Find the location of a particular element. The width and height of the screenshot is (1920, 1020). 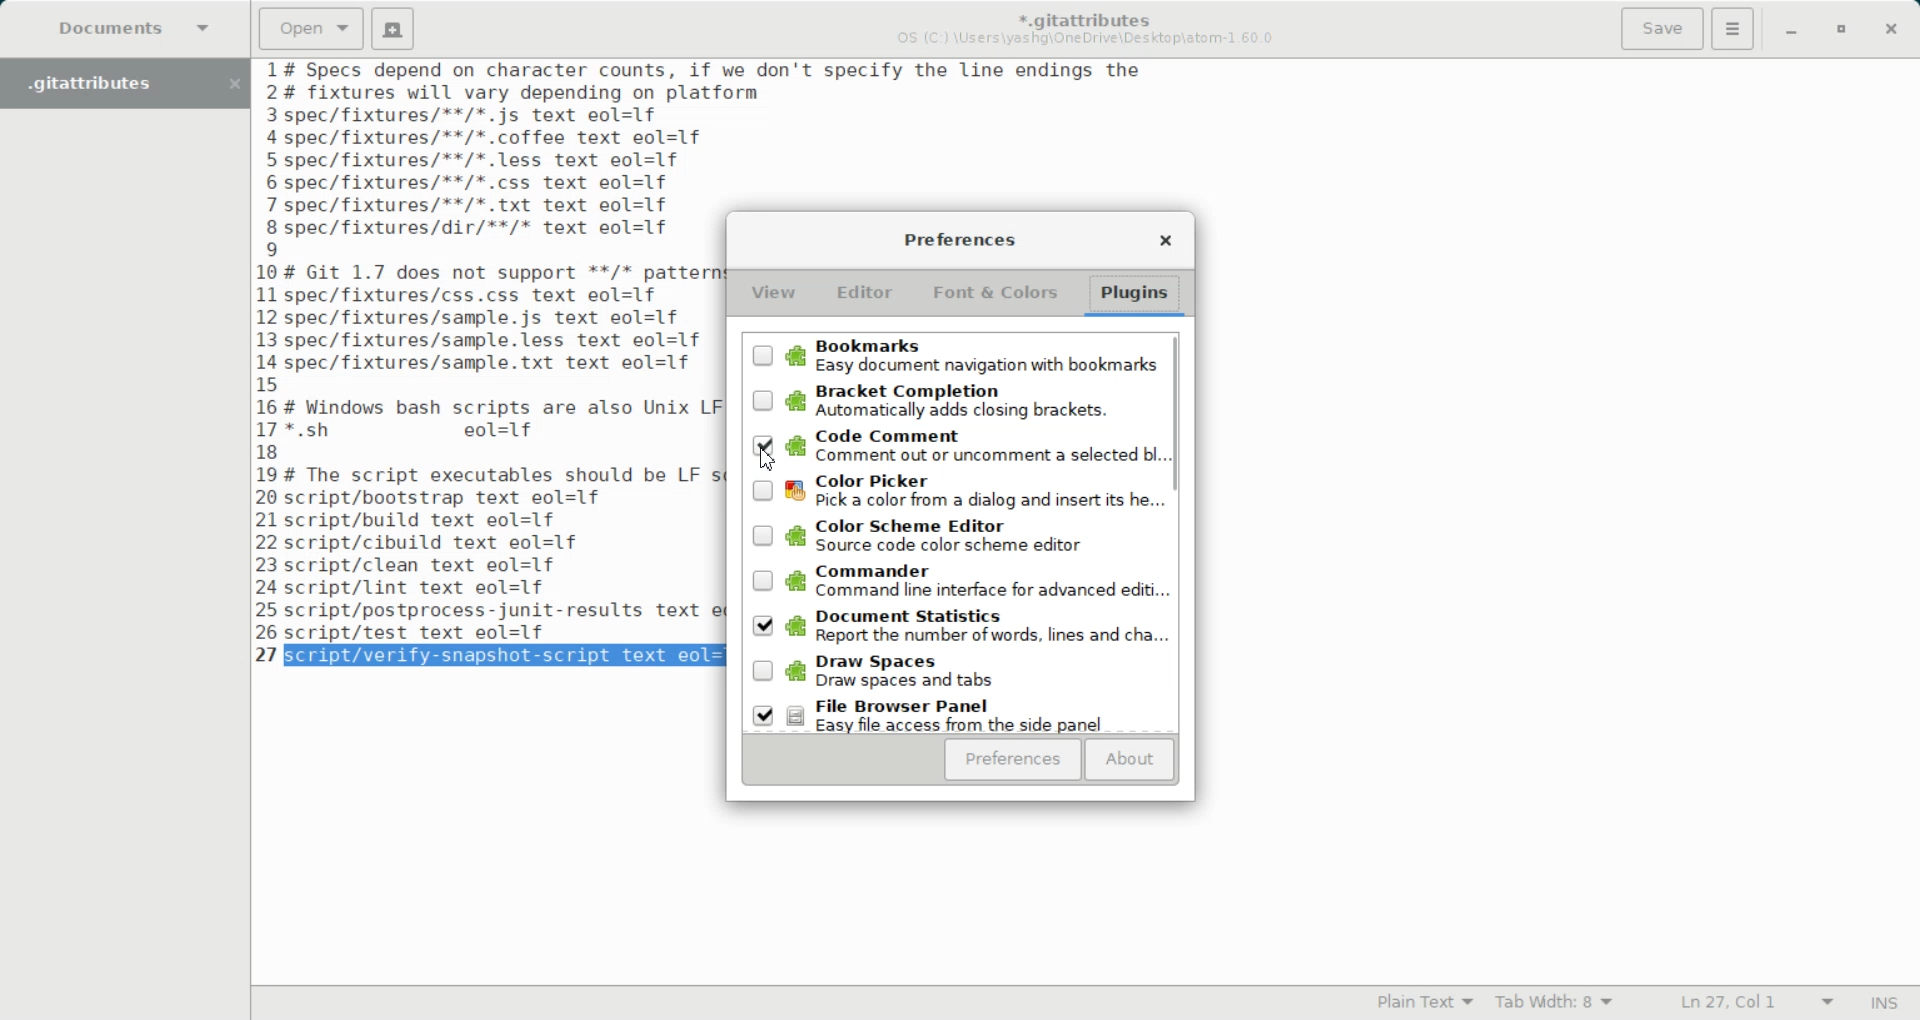

Maximize is located at coordinates (1843, 31).